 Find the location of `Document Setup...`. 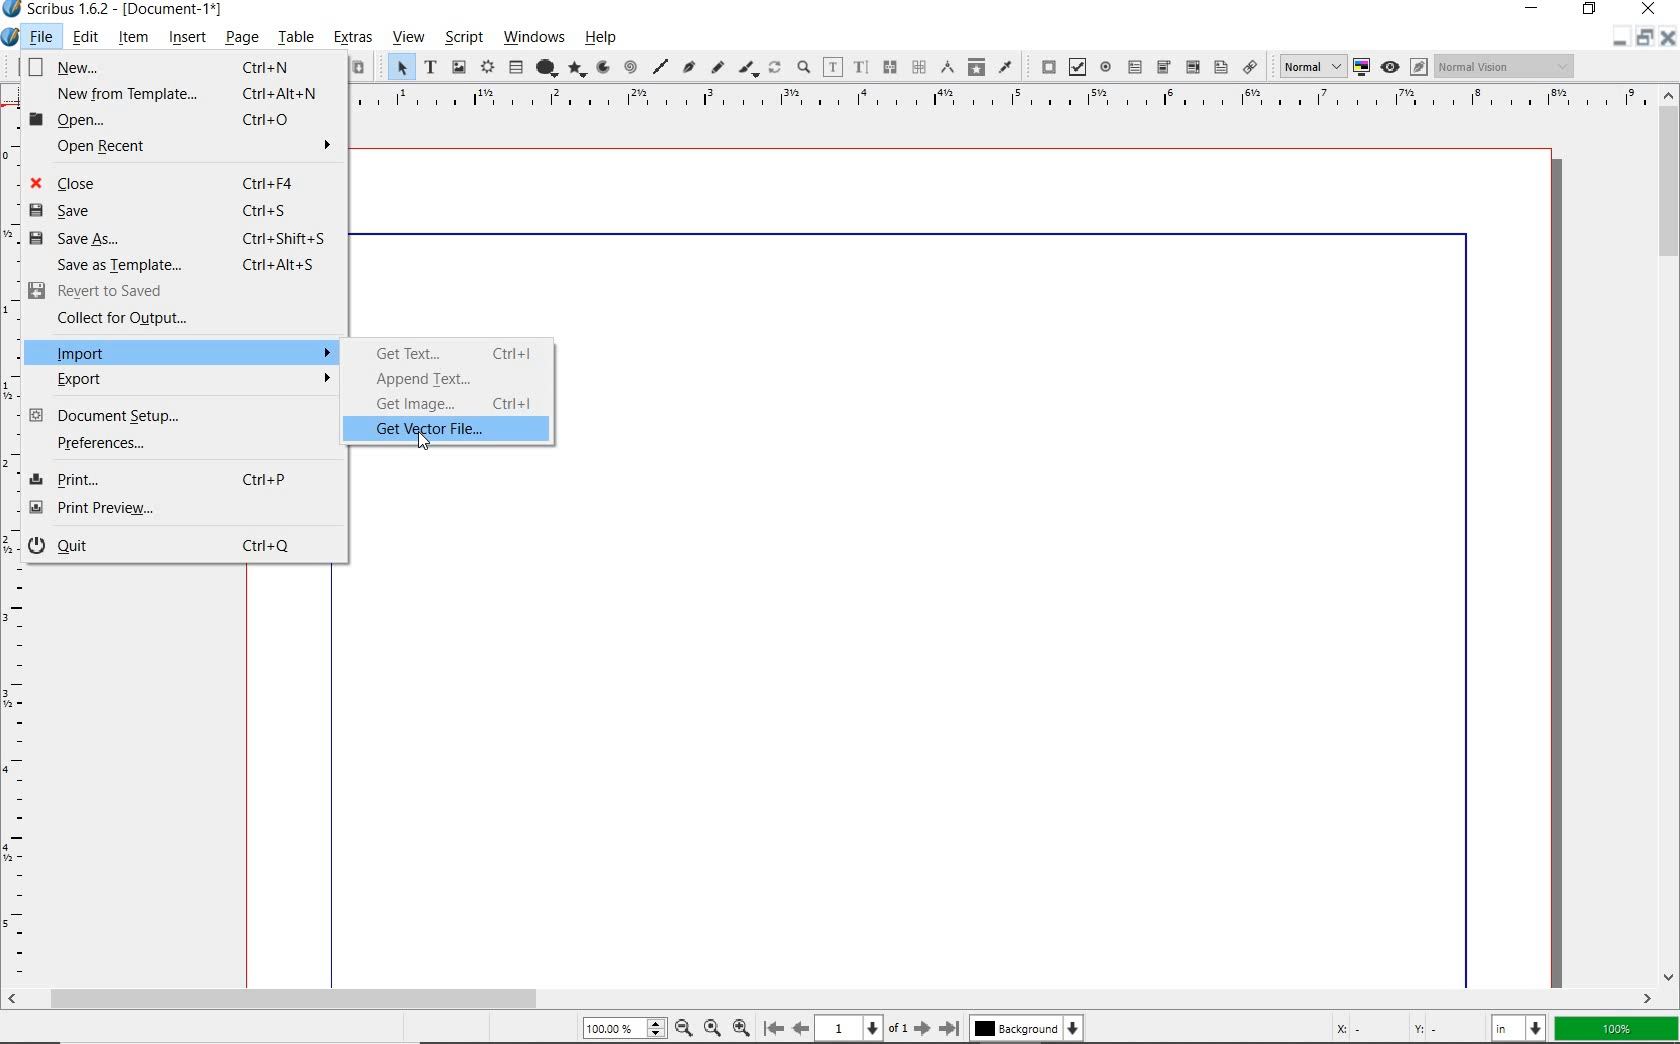

Document Setup... is located at coordinates (183, 418).